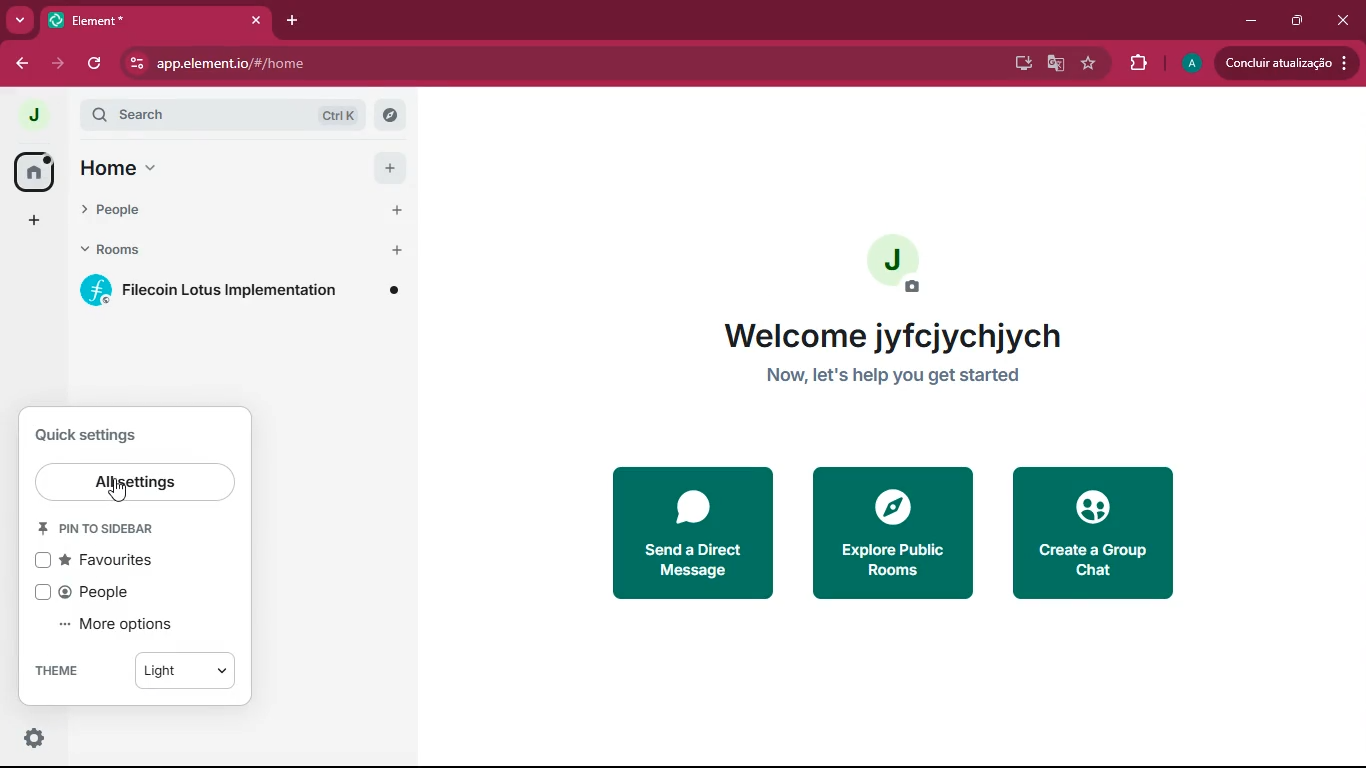 This screenshot has width=1366, height=768. Describe the element at coordinates (392, 168) in the screenshot. I see `add` at that location.